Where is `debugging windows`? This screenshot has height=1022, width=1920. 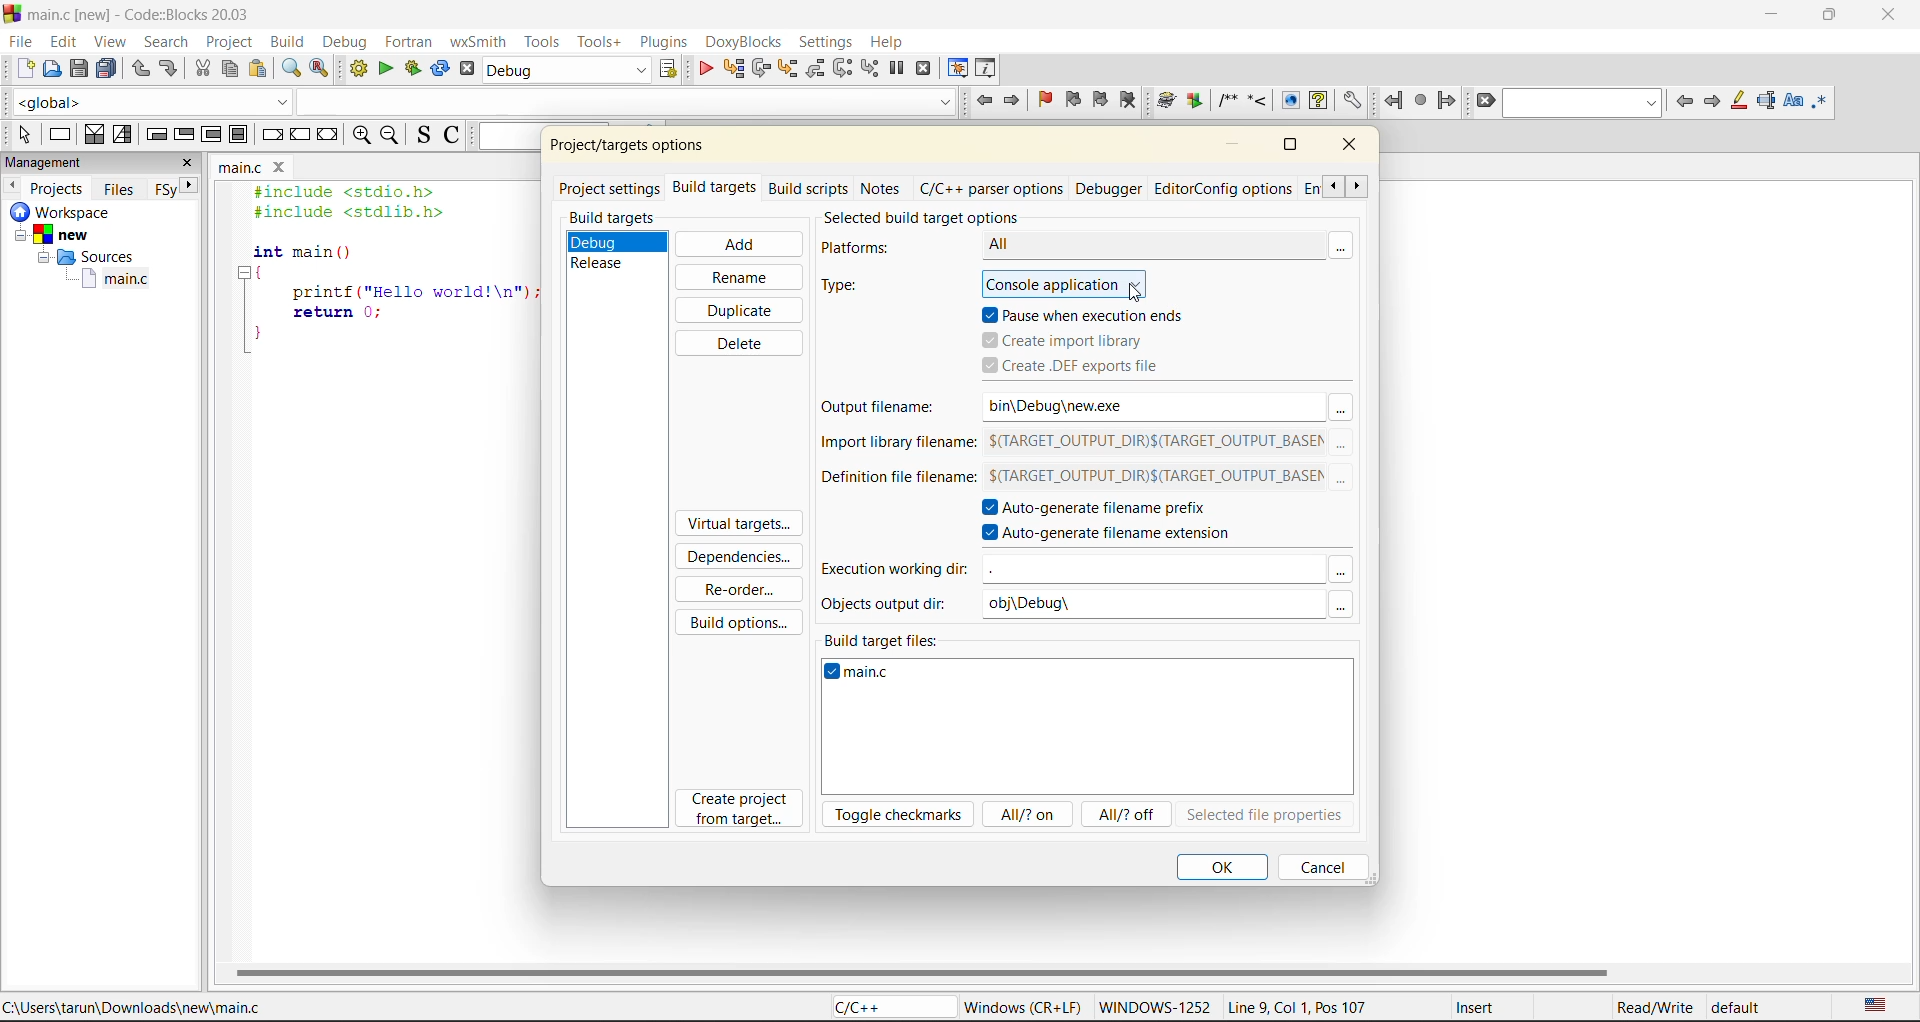
debugging windows is located at coordinates (957, 69).